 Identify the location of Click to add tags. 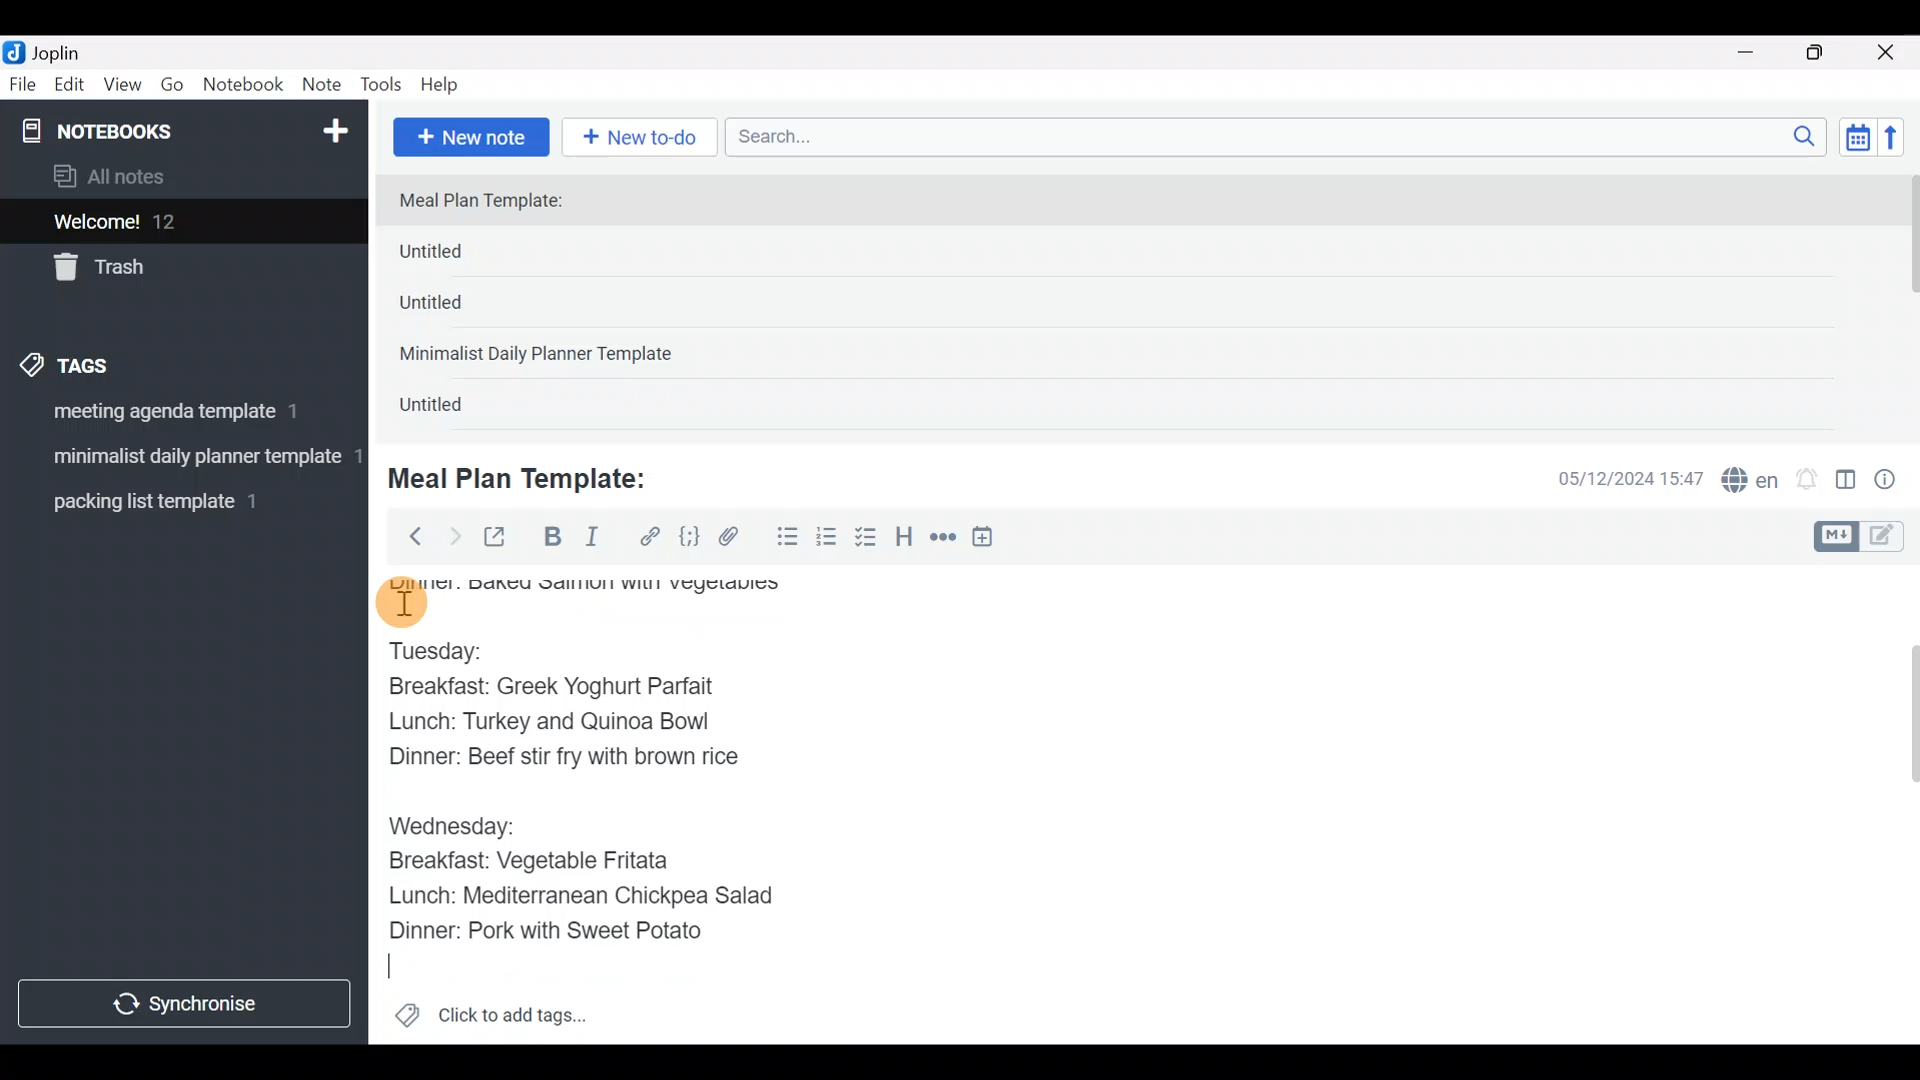
(490, 1022).